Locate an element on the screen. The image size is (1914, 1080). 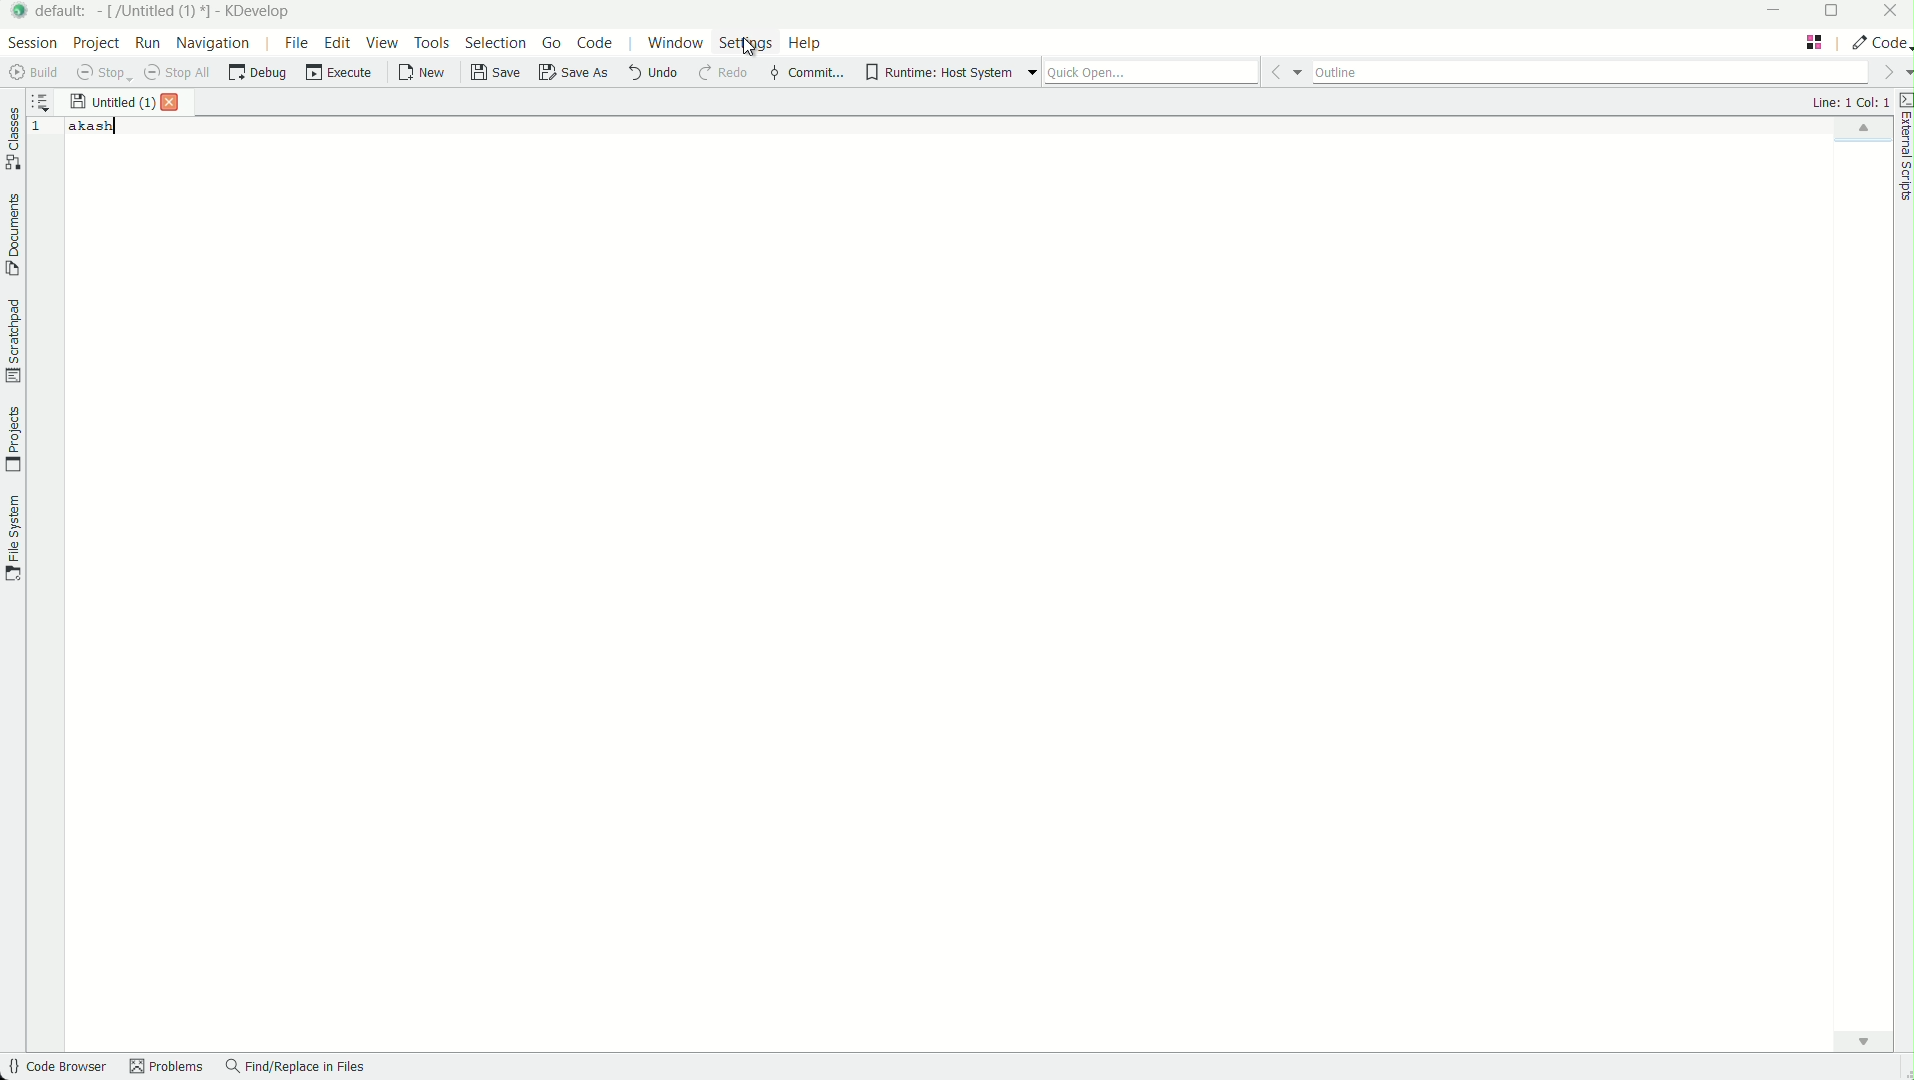
undo is located at coordinates (651, 73).